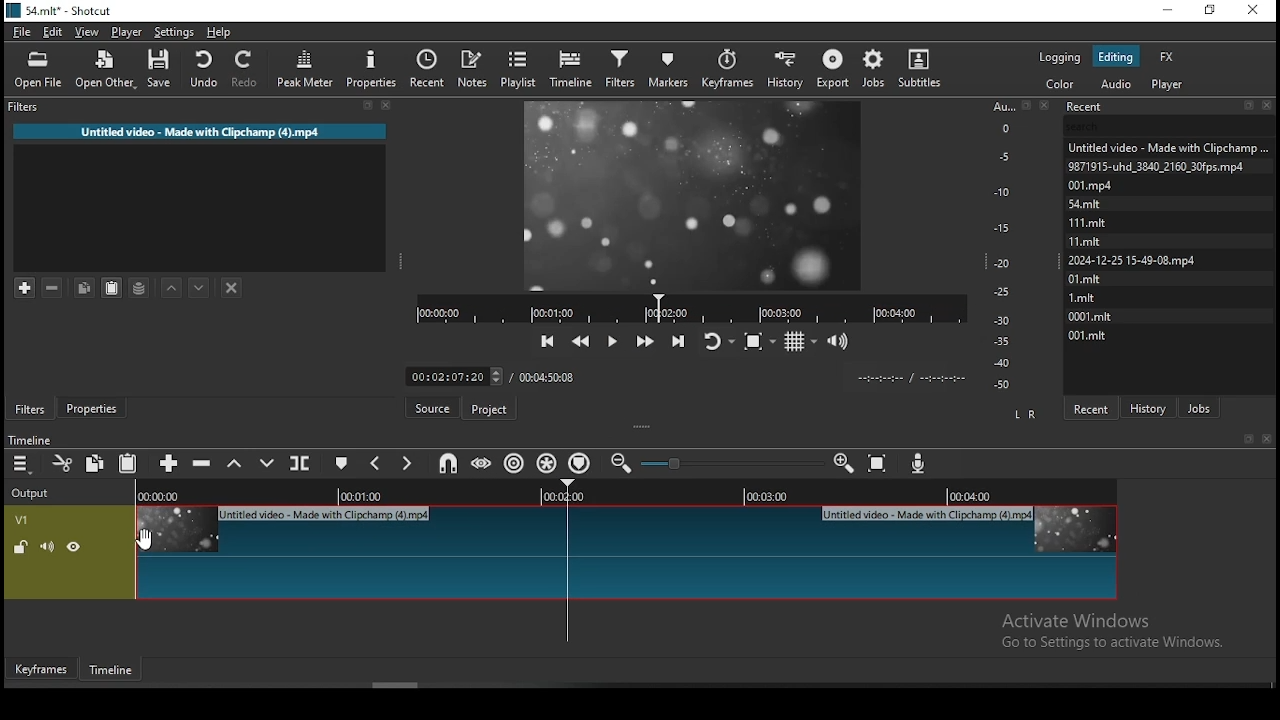 This screenshot has width=1280, height=720. I want to click on open file, so click(38, 69).